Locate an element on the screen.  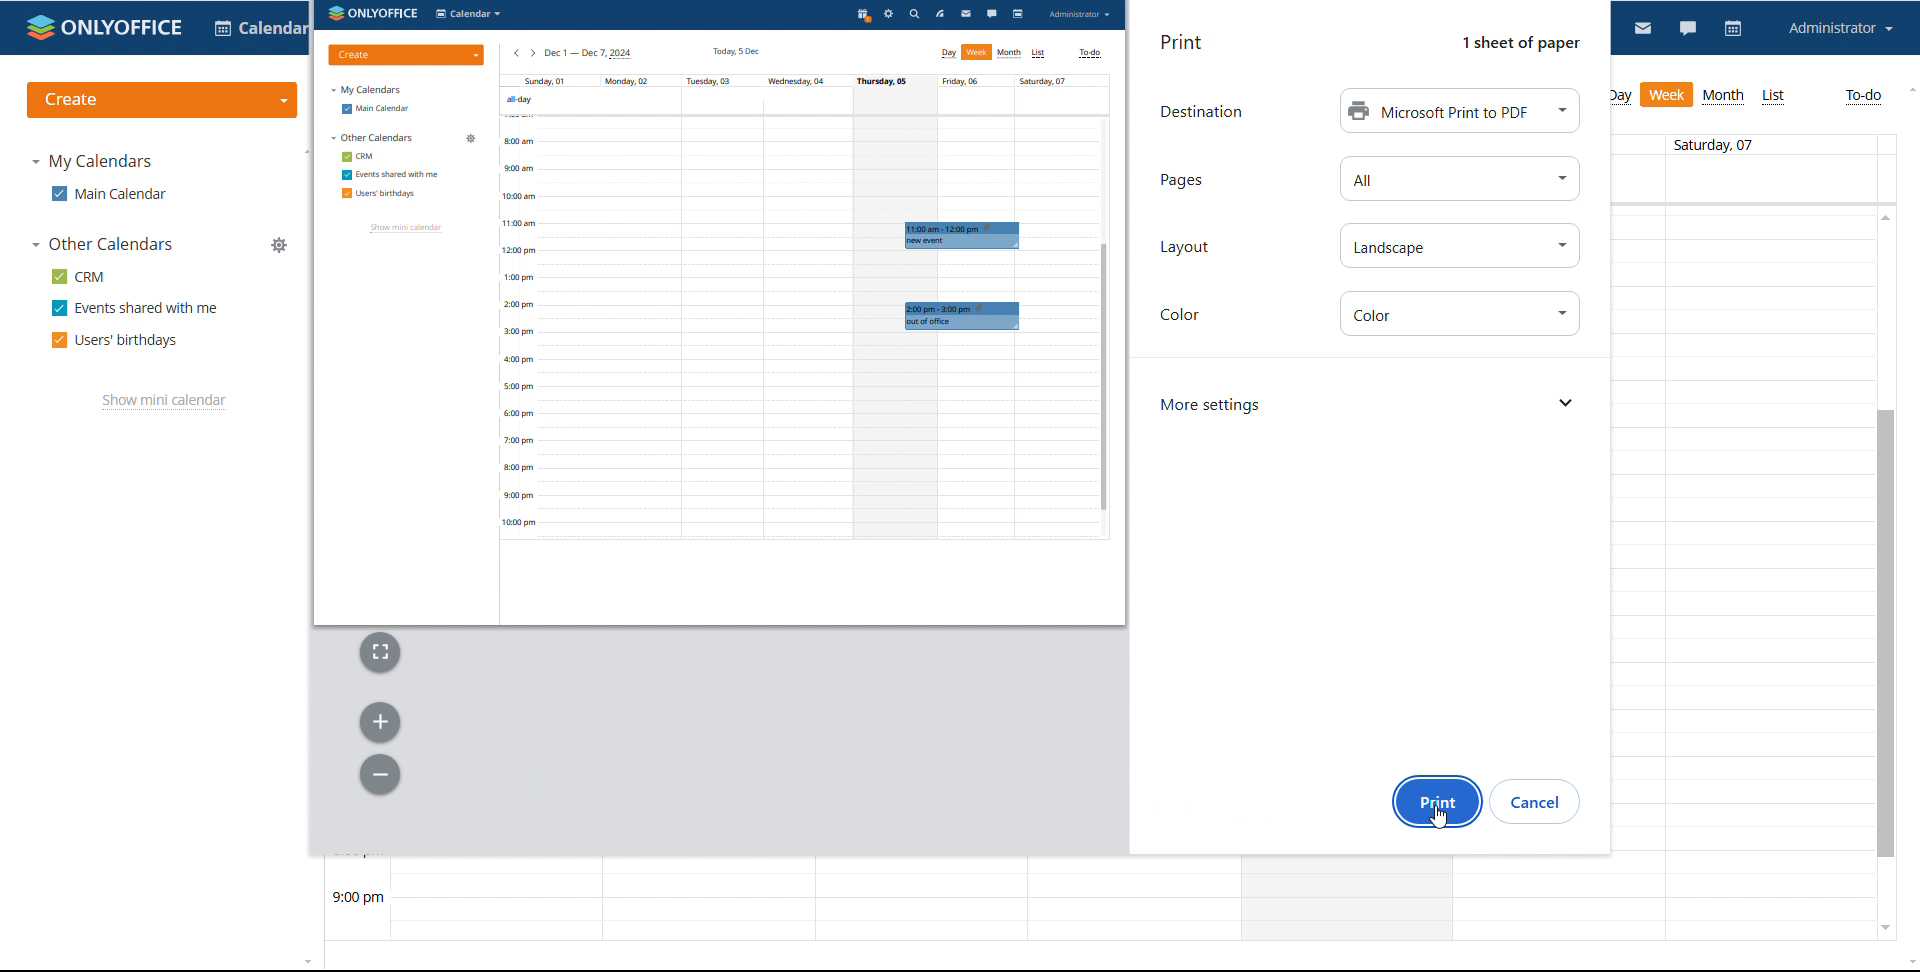
 is located at coordinates (1180, 315).